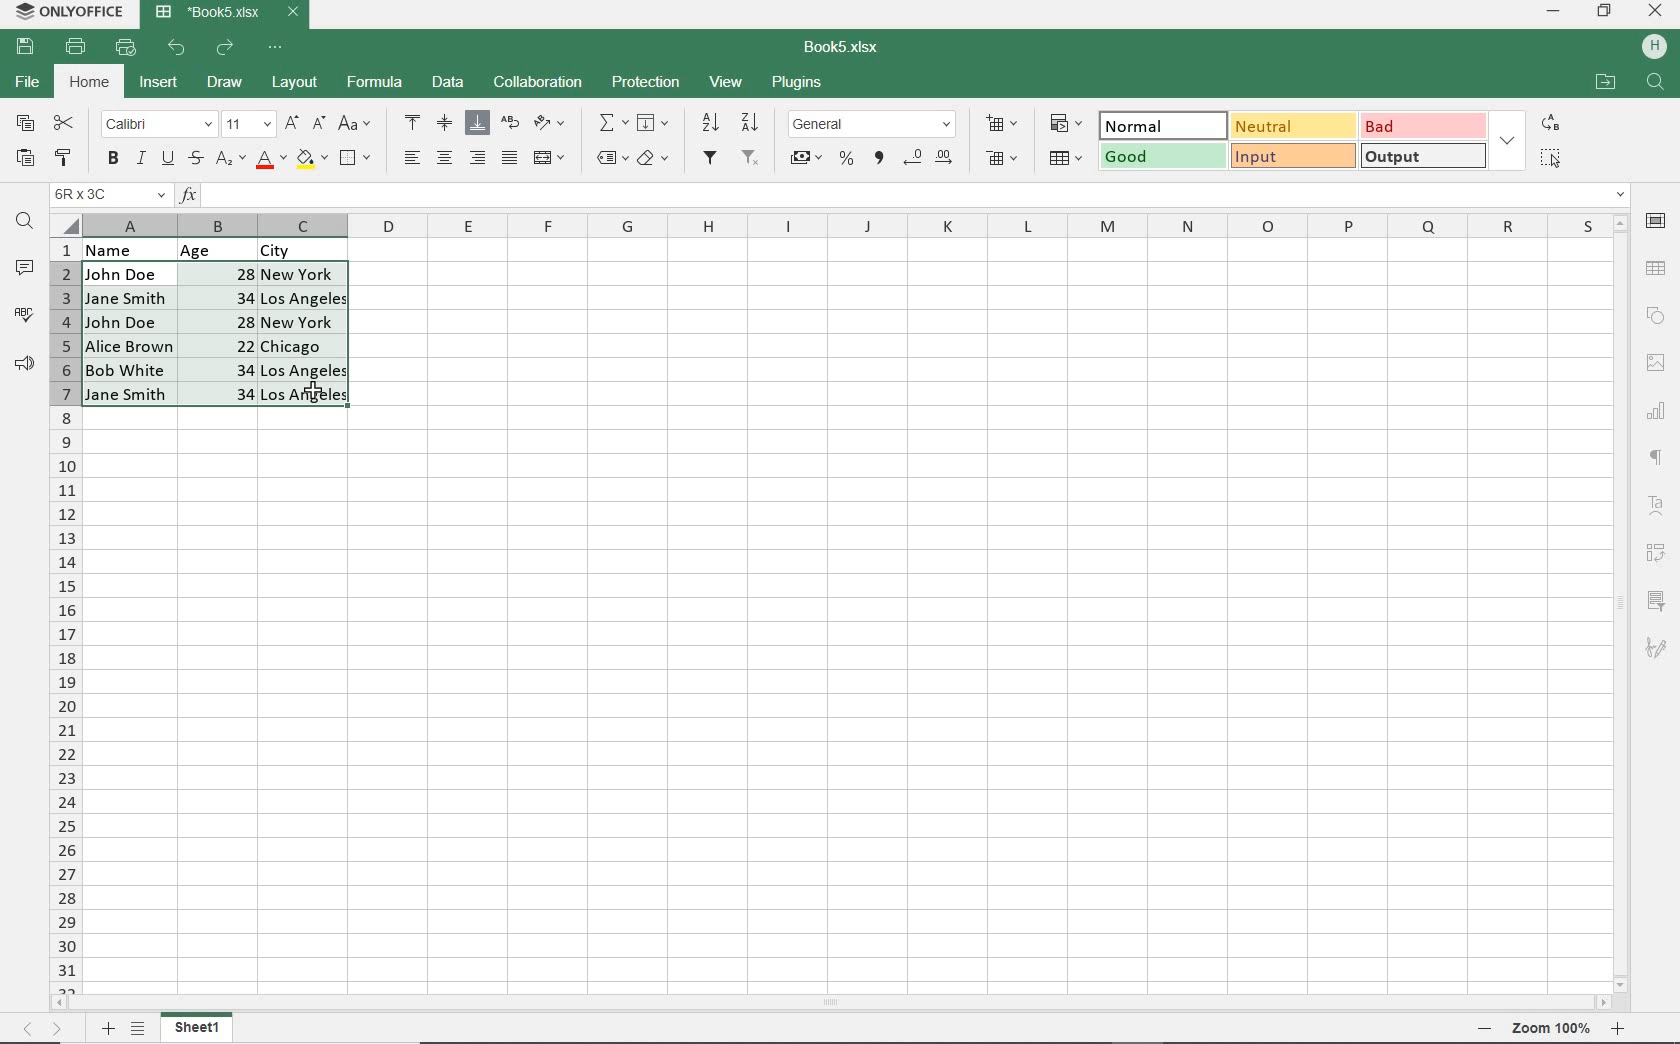 The width and height of the screenshot is (1680, 1044). What do you see at coordinates (712, 123) in the screenshot?
I see `SORTASCENDING` at bounding box center [712, 123].